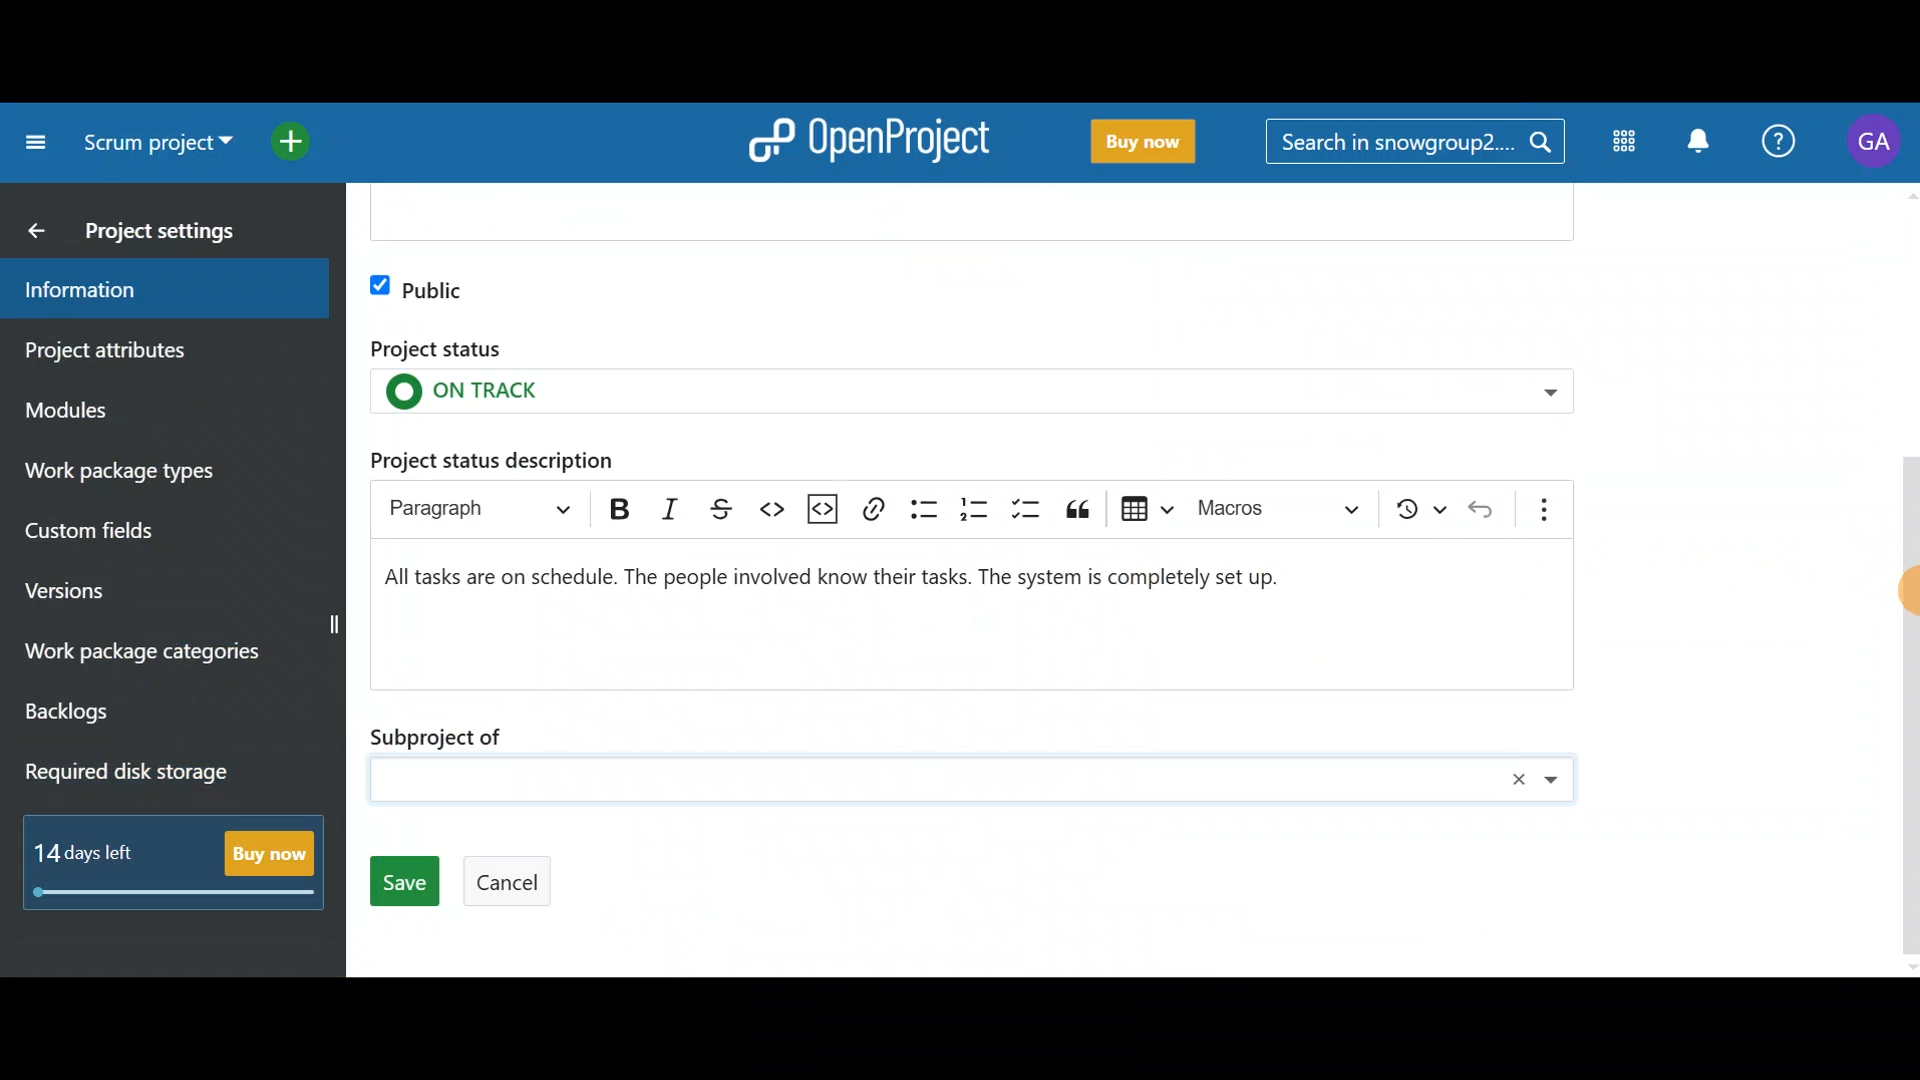 This screenshot has width=1920, height=1080. What do you see at coordinates (140, 409) in the screenshot?
I see `Modules` at bounding box center [140, 409].